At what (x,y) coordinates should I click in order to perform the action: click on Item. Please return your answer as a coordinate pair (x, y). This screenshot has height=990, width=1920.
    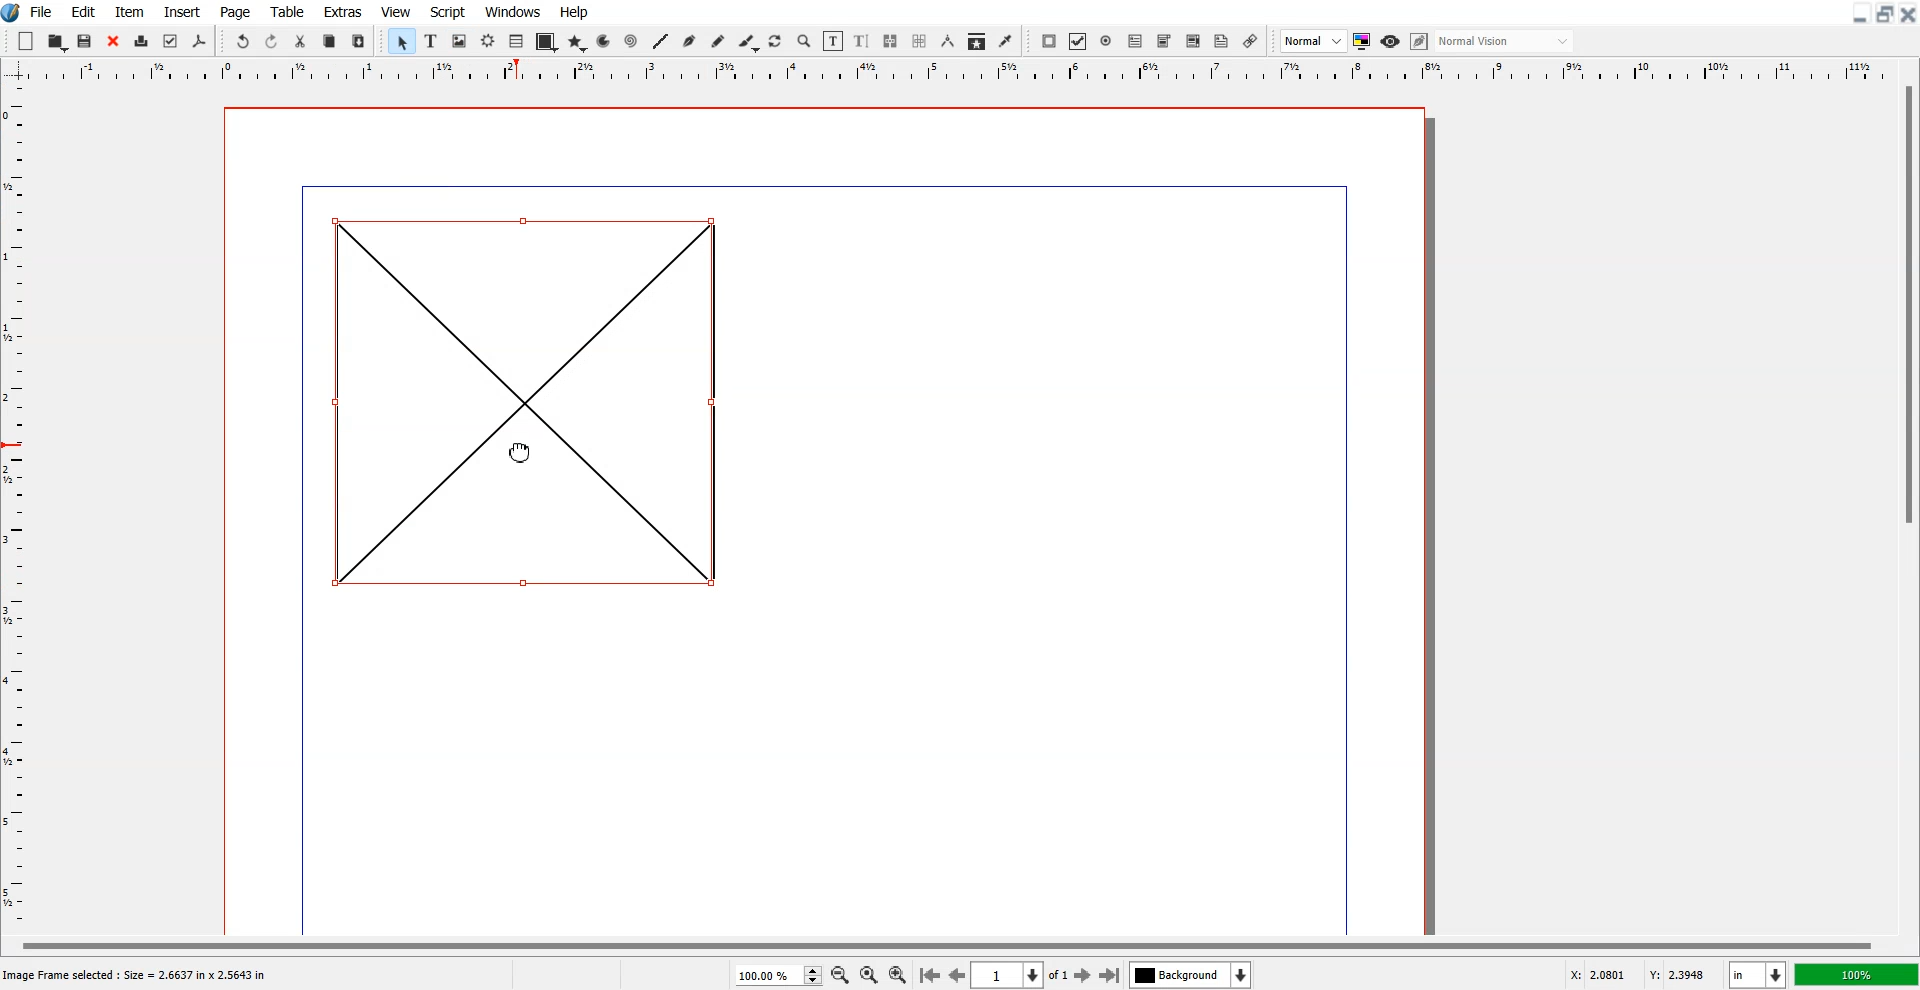
    Looking at the image, I should click on (129, 11).